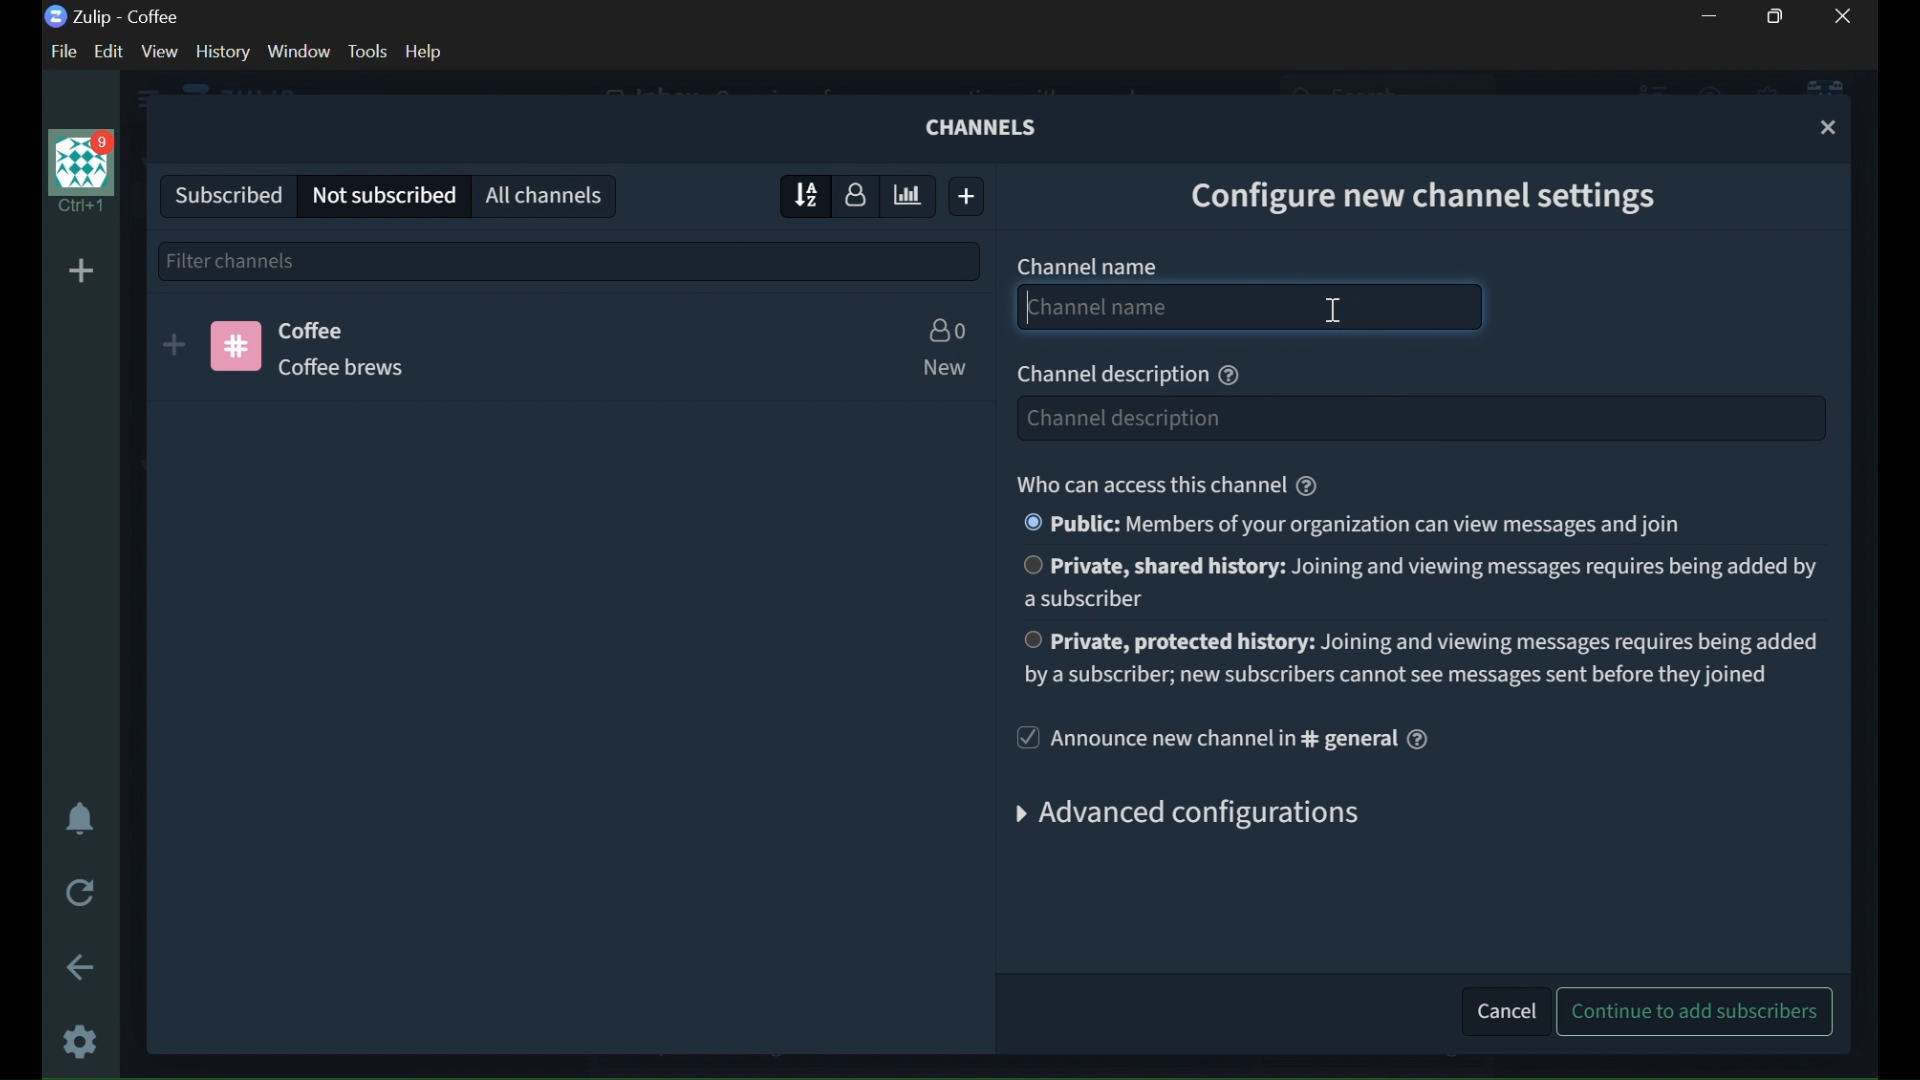 The height and width of the screenshot is (1080, 1920). I want to click on NUMBER OF USERS, so click(946, 330).